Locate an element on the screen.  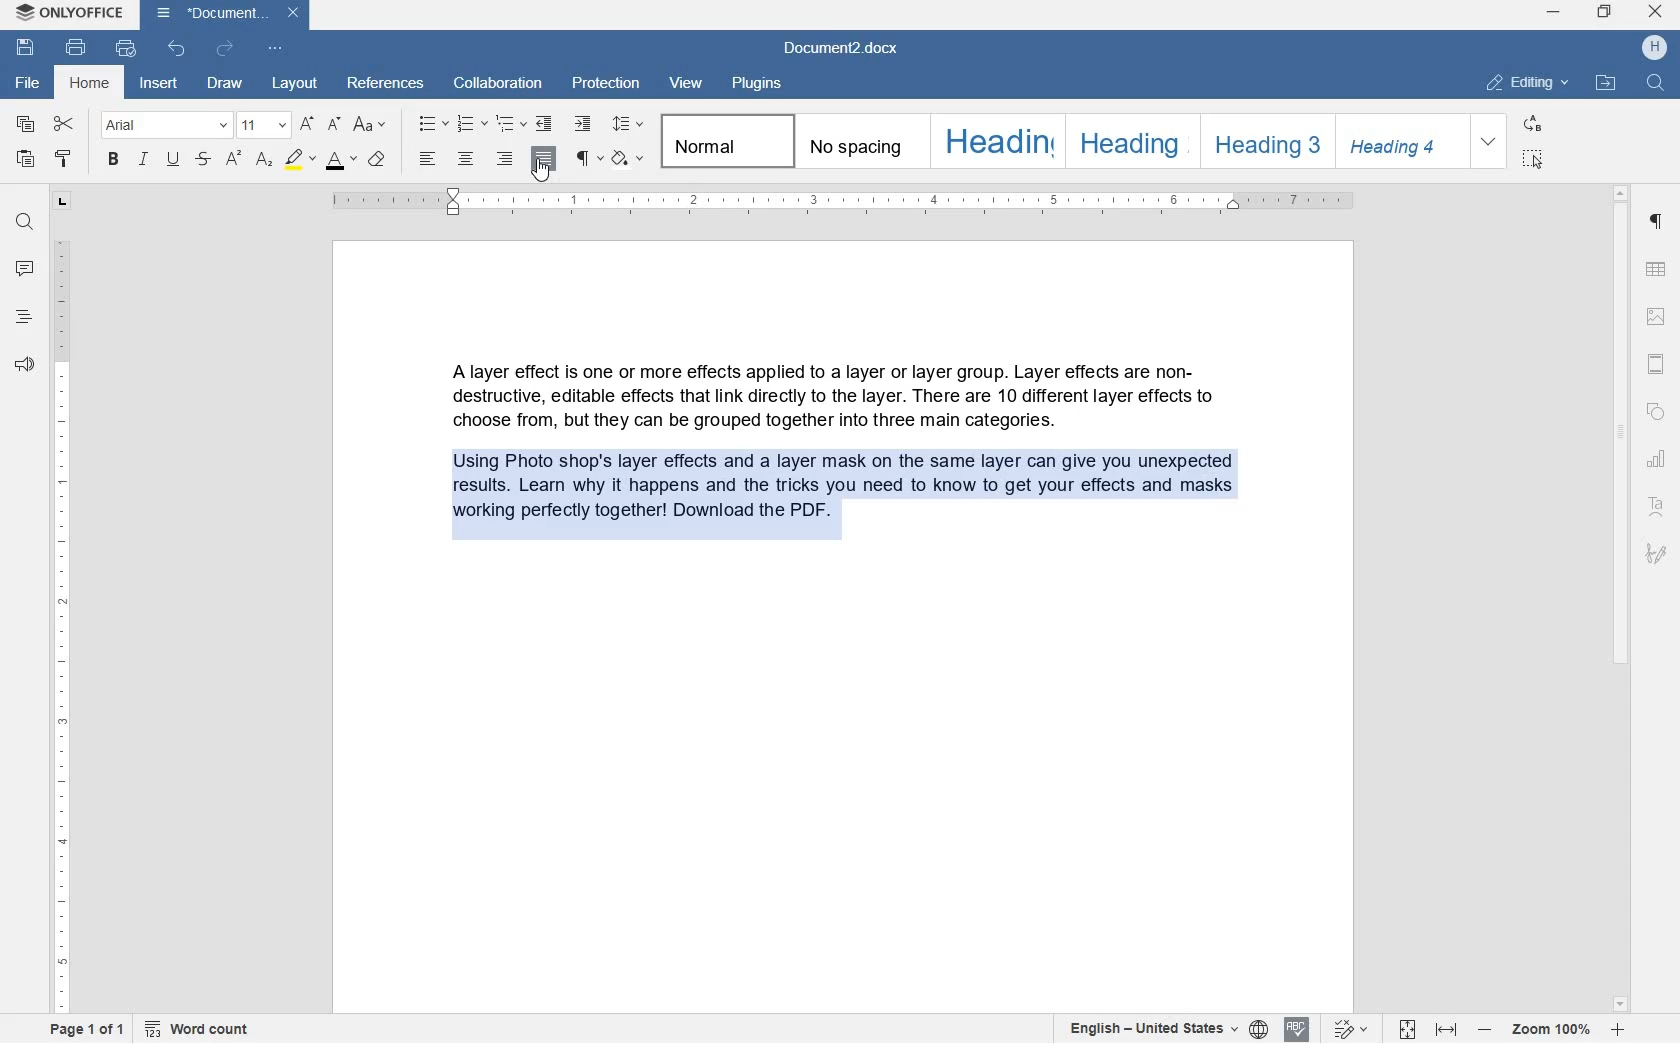
NUMBERING is located at coordinates (473, 123).